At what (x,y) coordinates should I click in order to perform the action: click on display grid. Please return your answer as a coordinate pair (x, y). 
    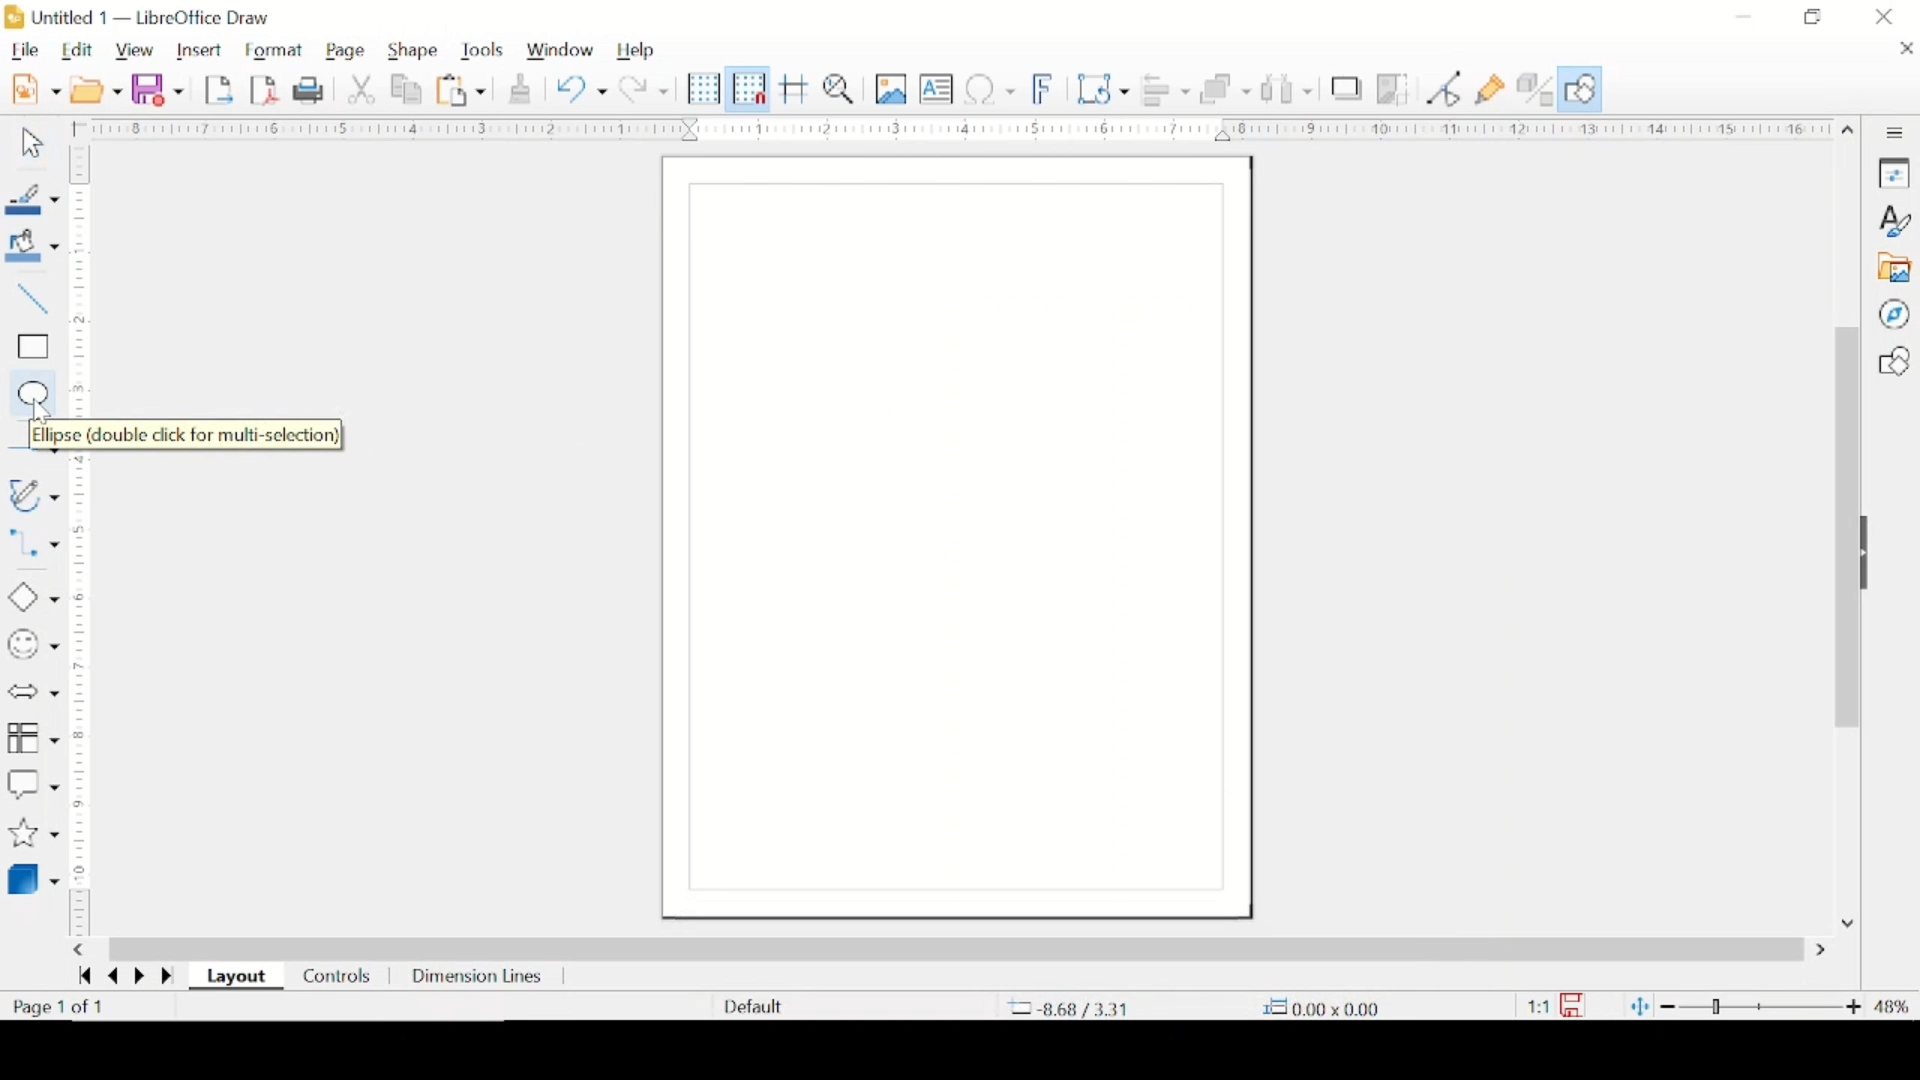
    Looking at the image, I should click on (703, 89).